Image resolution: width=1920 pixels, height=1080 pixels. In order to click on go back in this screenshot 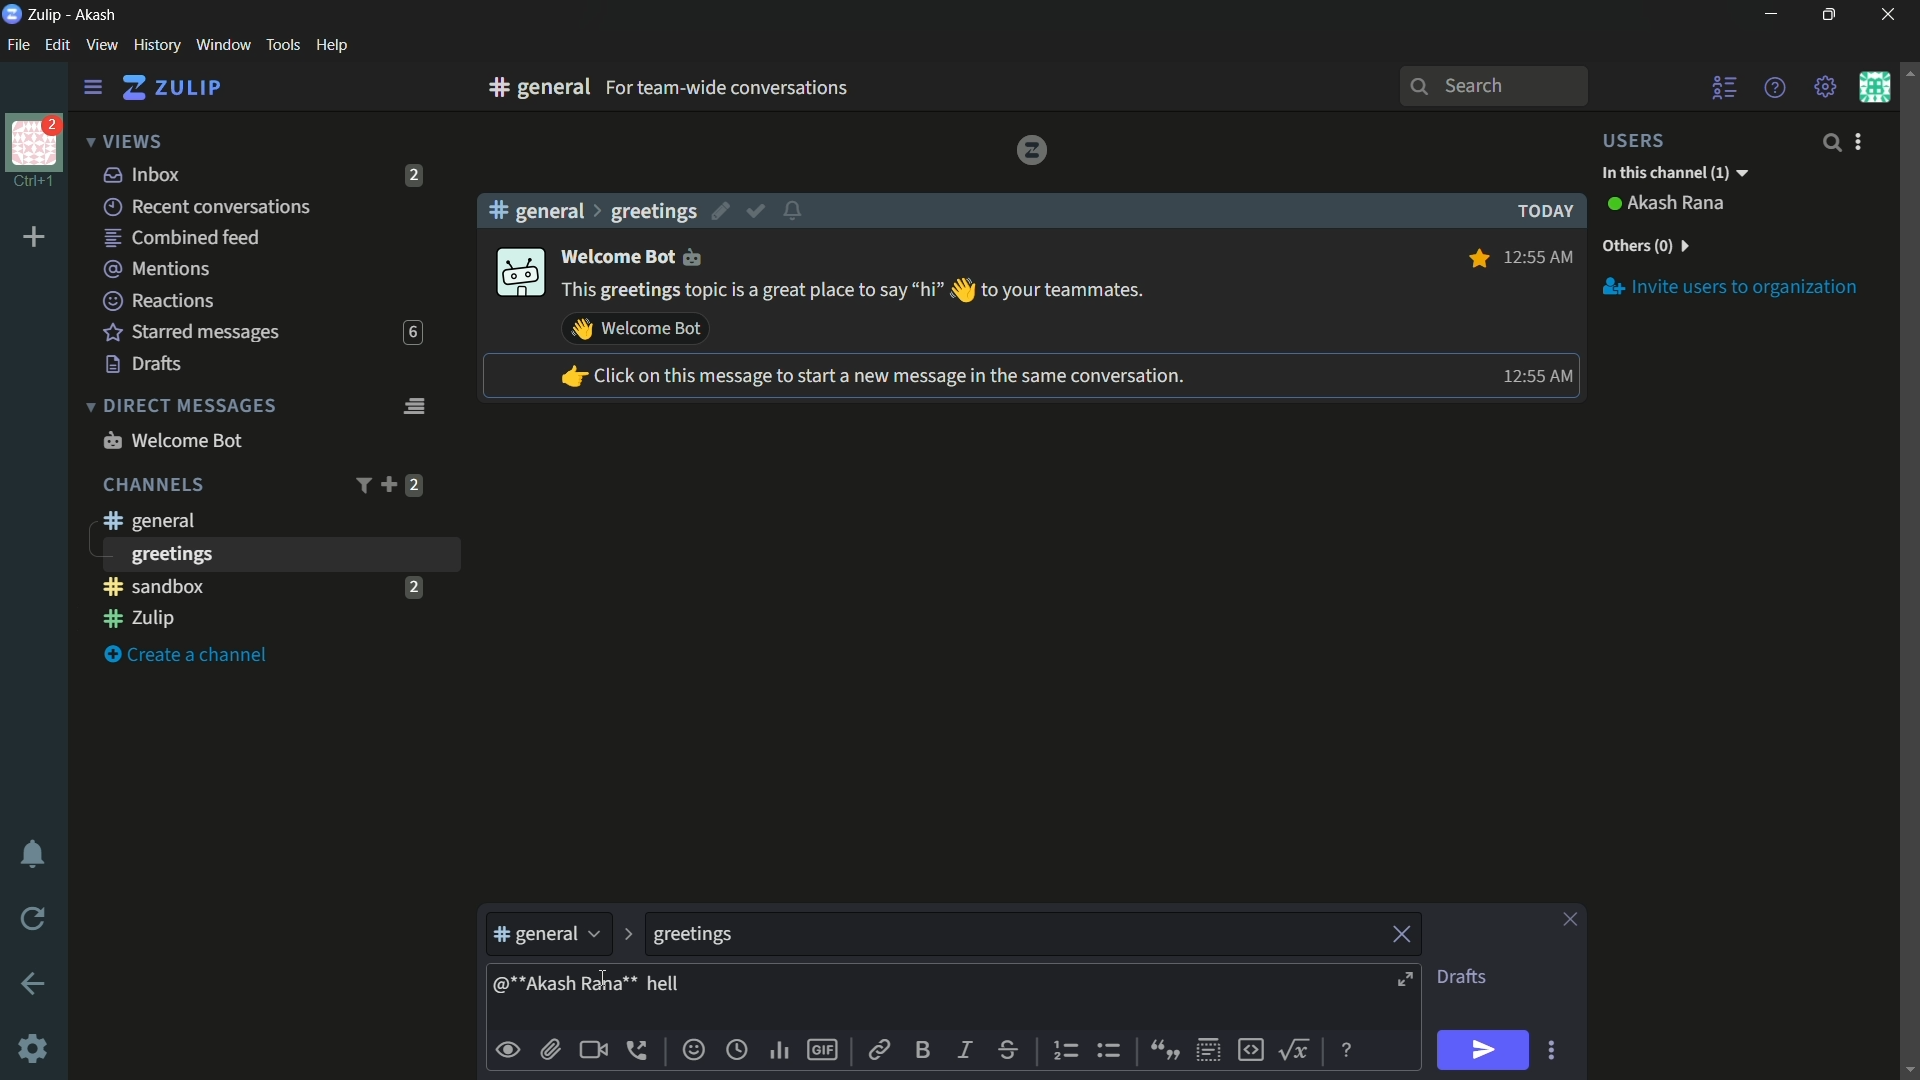, I will do `click(34, 985)`.